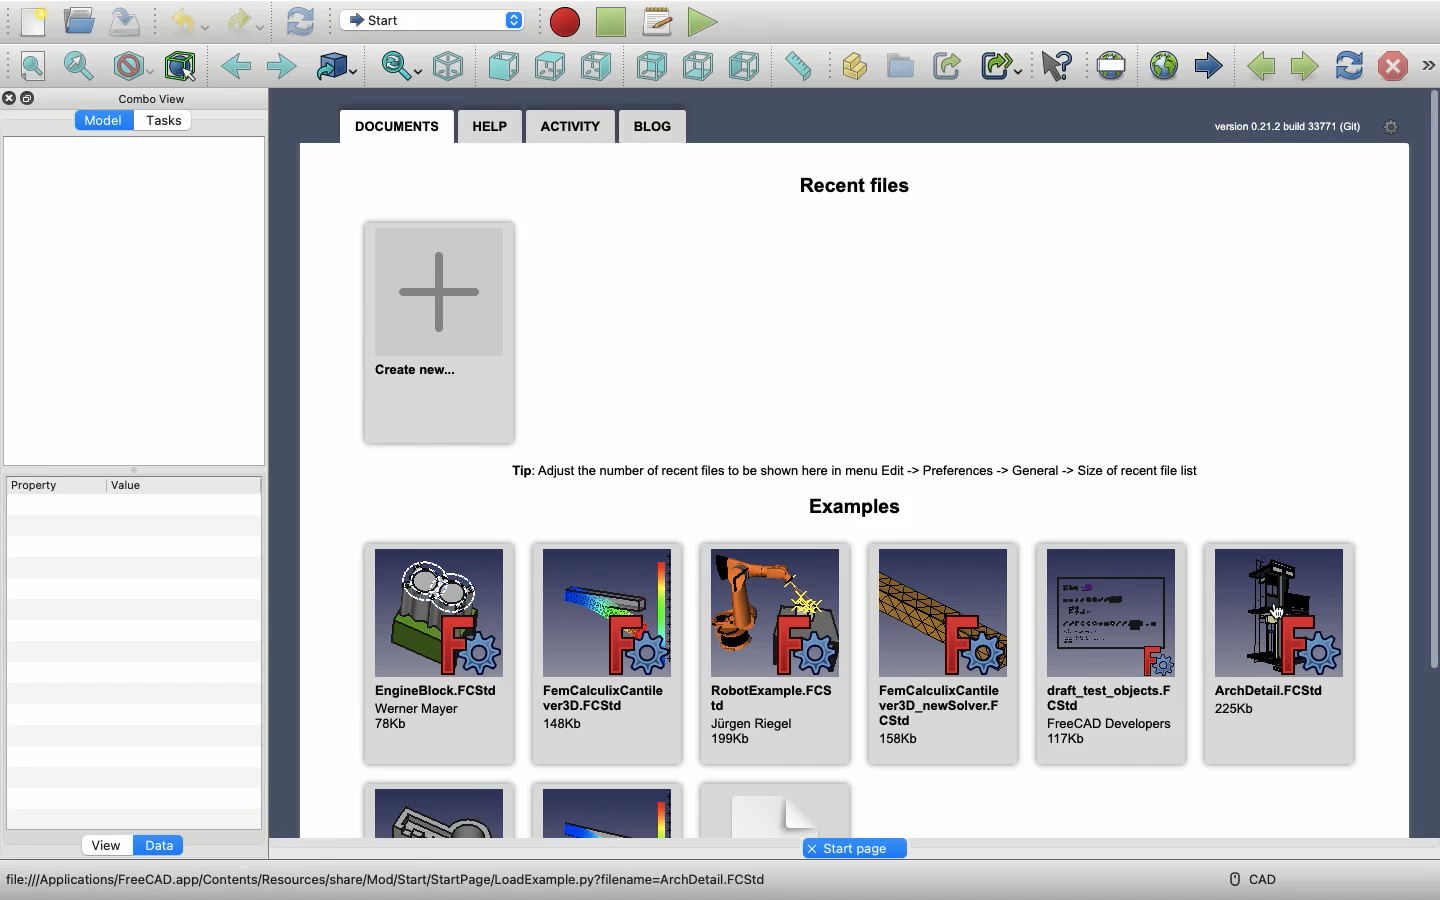  What do you see at coordinates (235, 68) in the screenshot?
I see `` at bounding box center [235, 68].